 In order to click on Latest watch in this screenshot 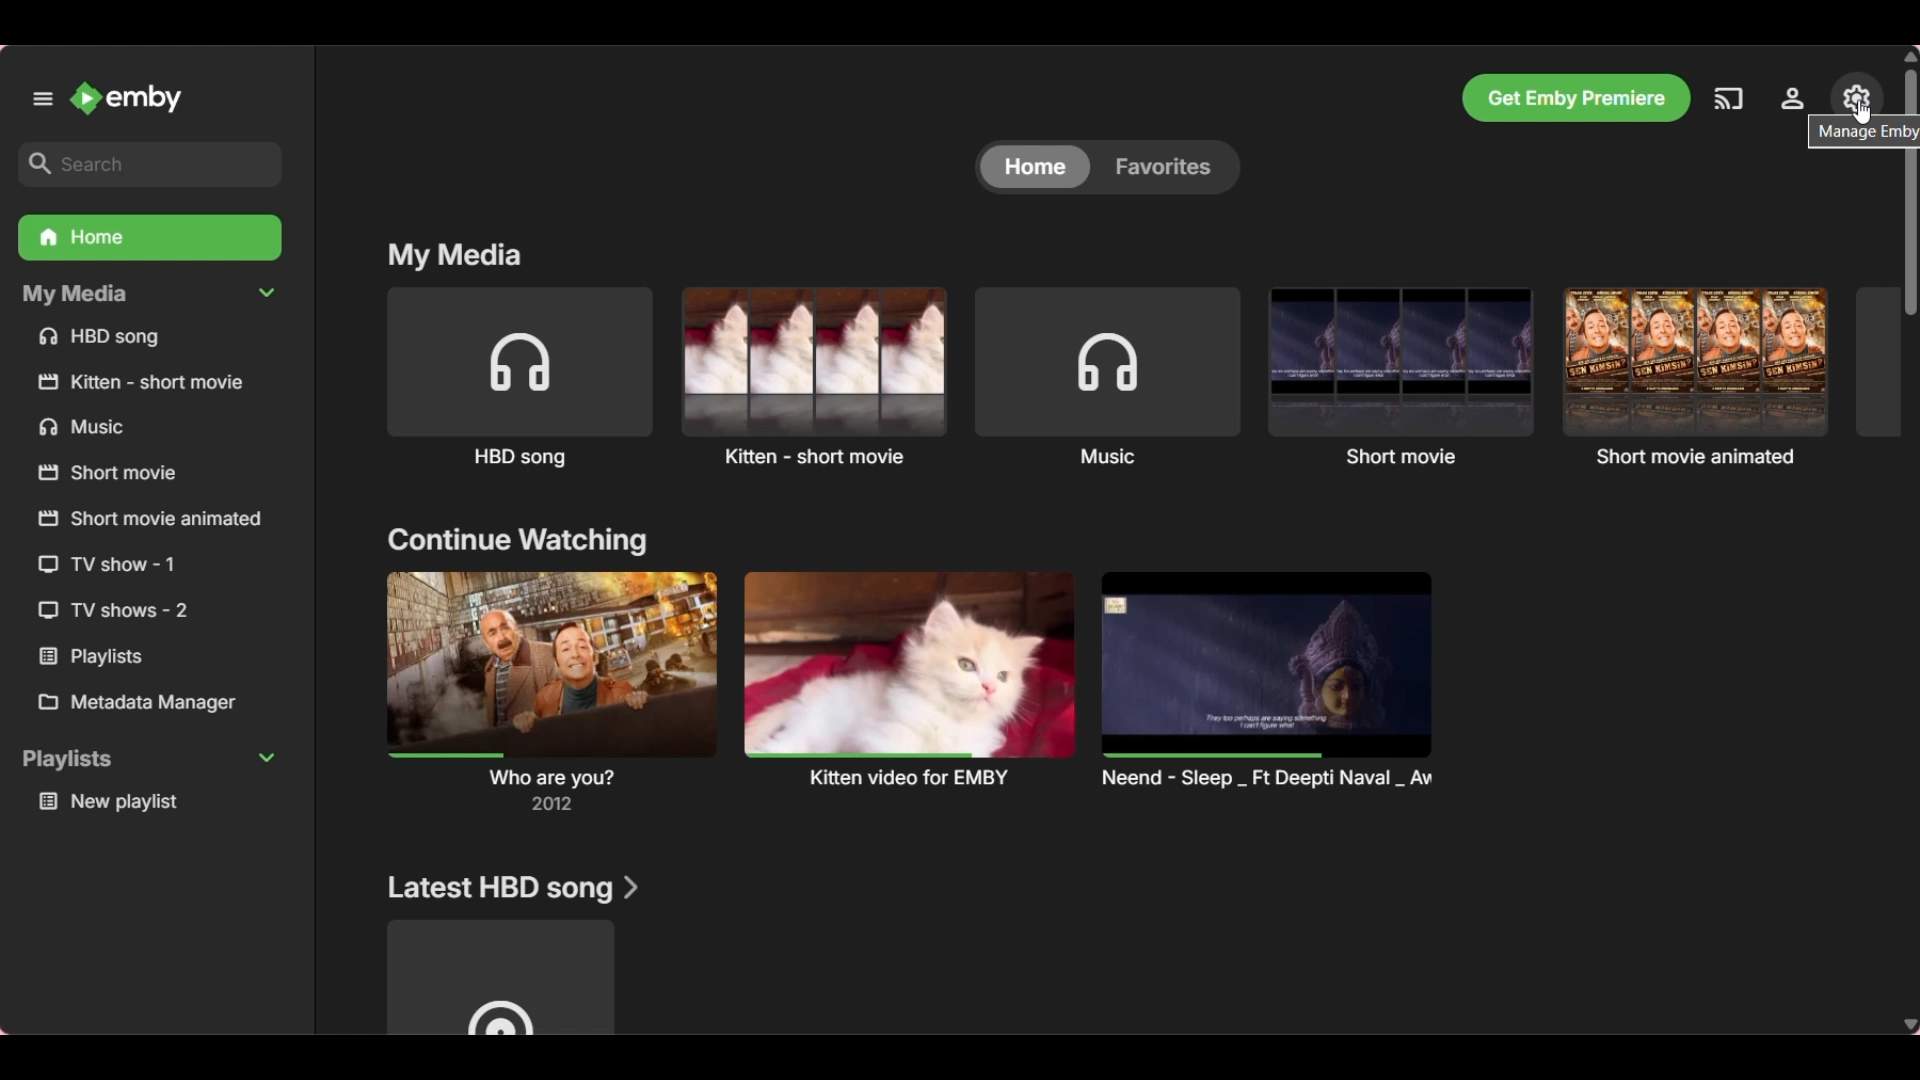, I will do `click(1268, 682)`.